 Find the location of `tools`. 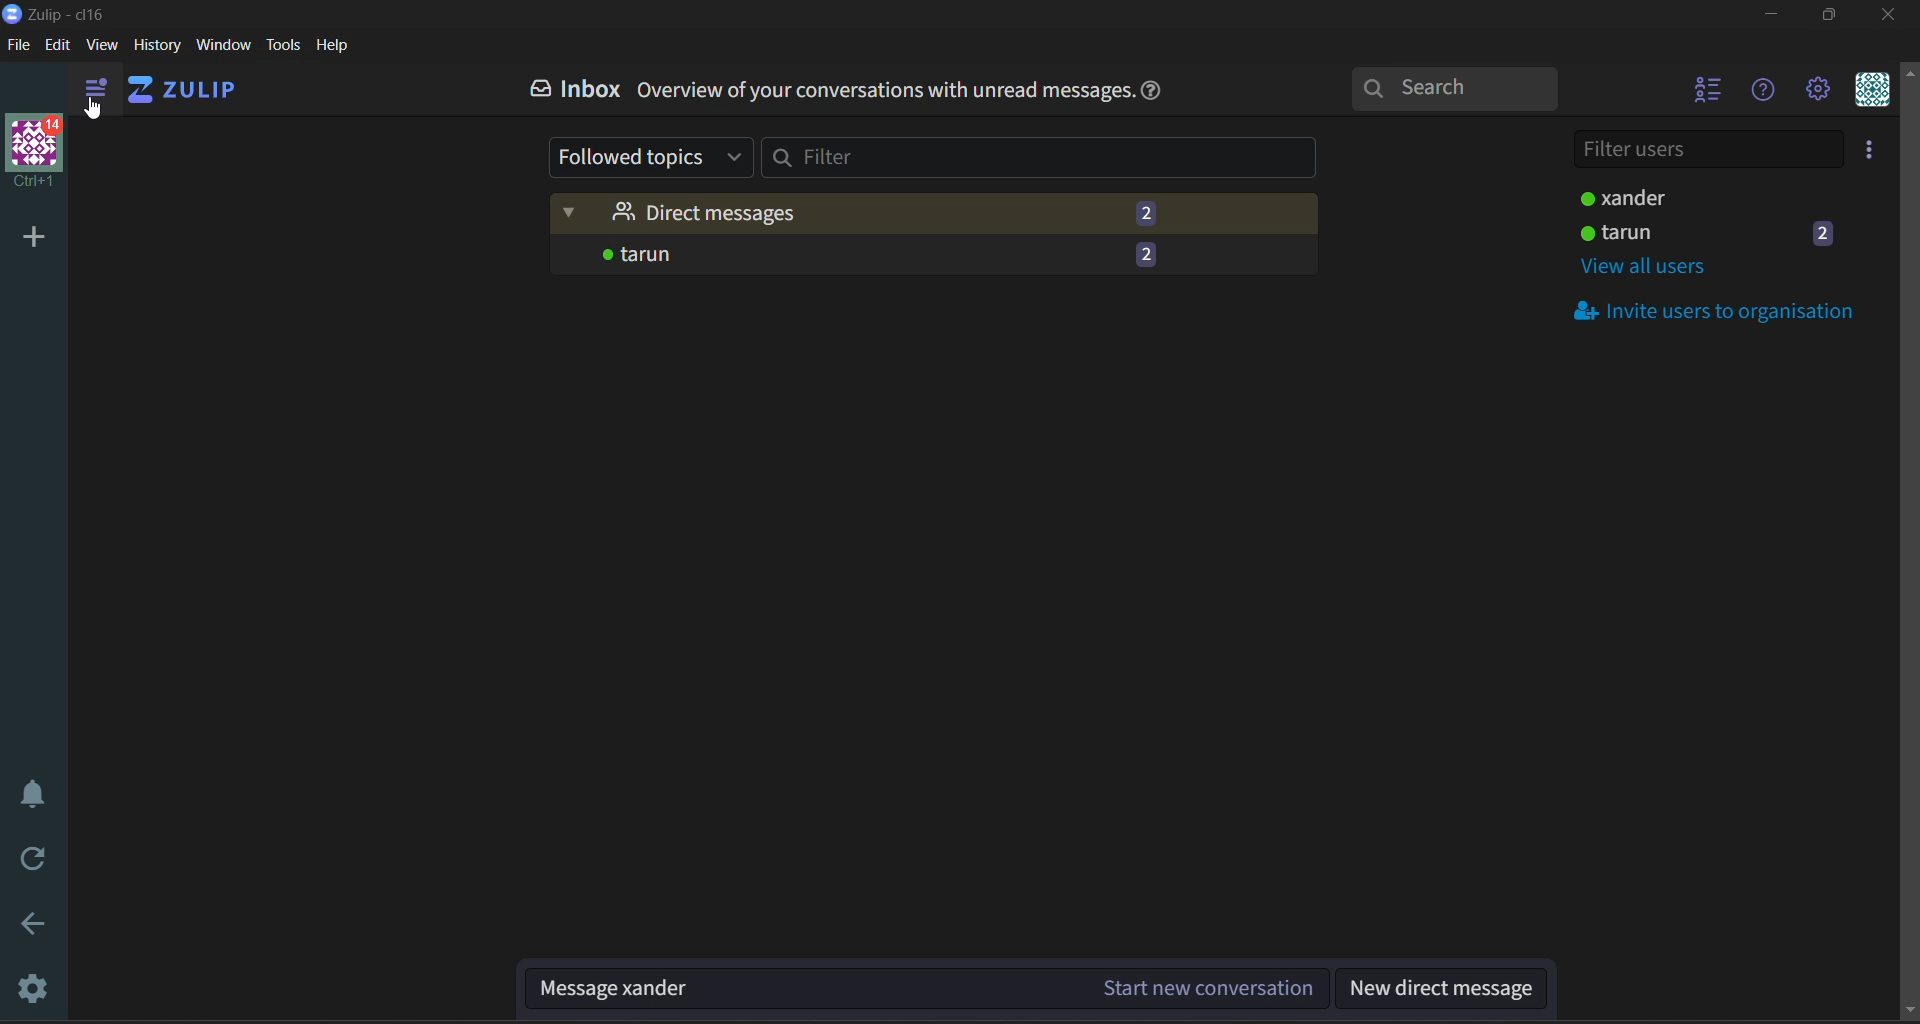

tools is located at coordinates (285, 47).